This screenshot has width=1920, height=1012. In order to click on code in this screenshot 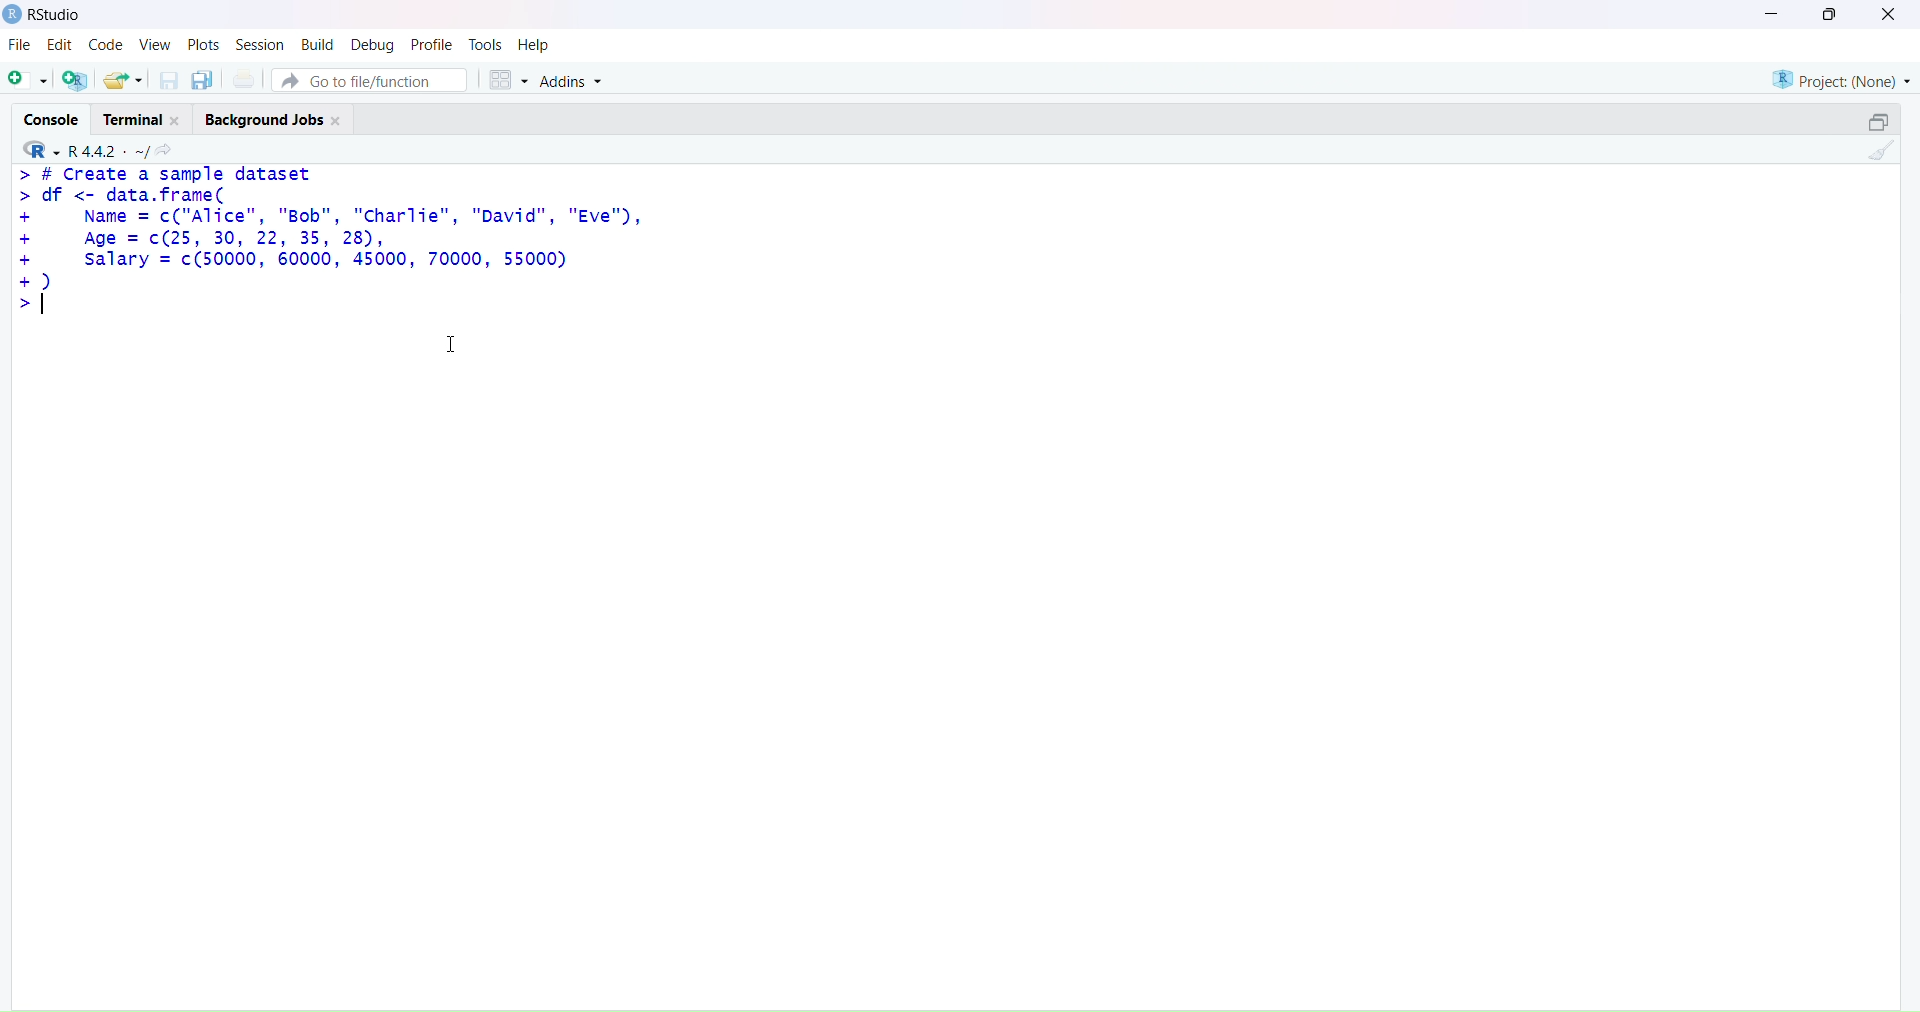, I will do `click(109, 44)`.